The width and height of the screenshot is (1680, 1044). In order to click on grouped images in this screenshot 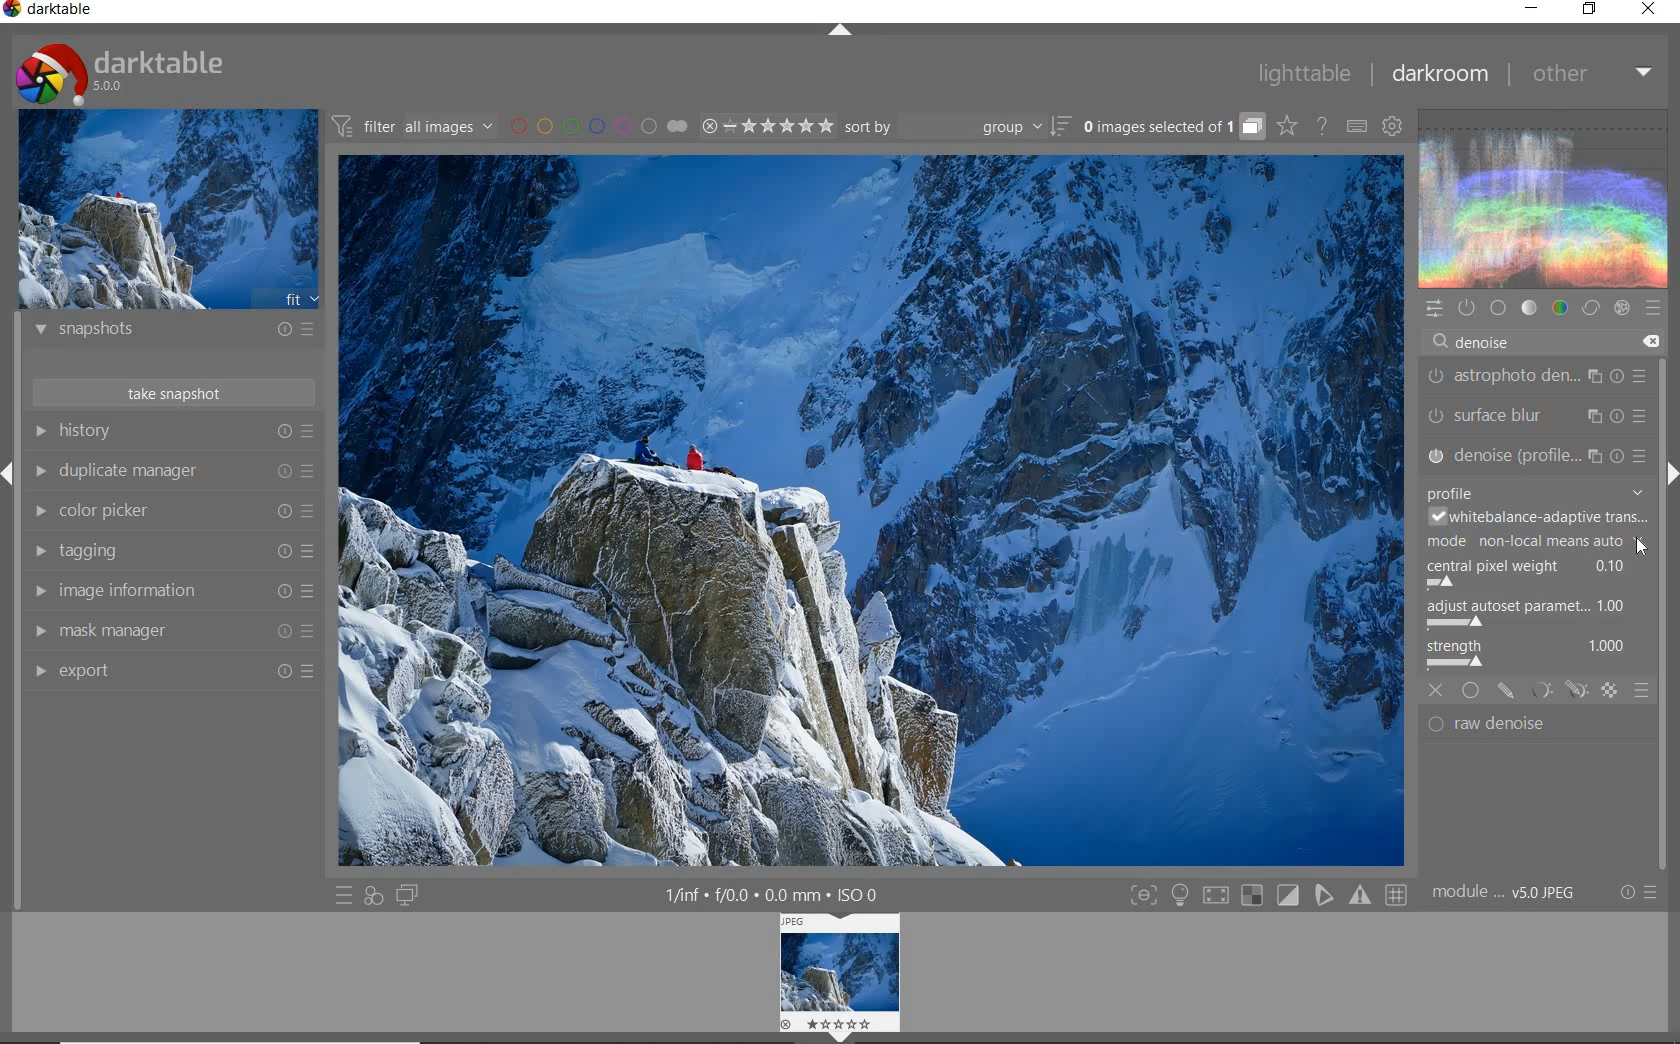, I will do `click(1173, 126)`.